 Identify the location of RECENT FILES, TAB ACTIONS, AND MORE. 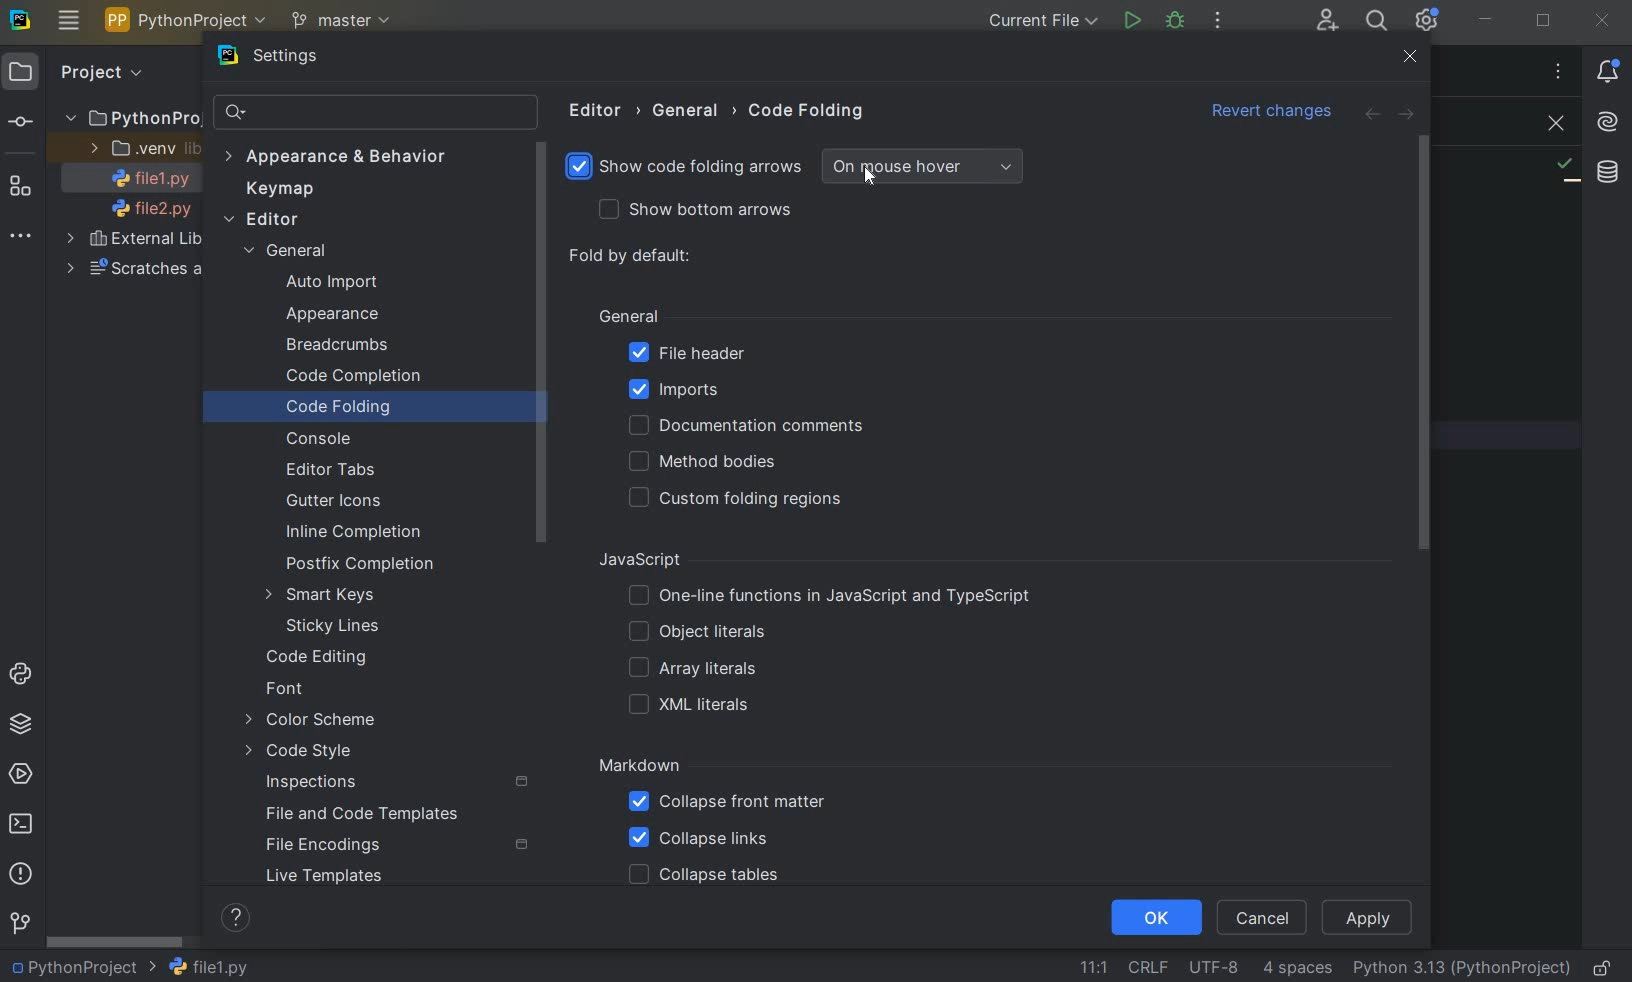
(1557, 71).